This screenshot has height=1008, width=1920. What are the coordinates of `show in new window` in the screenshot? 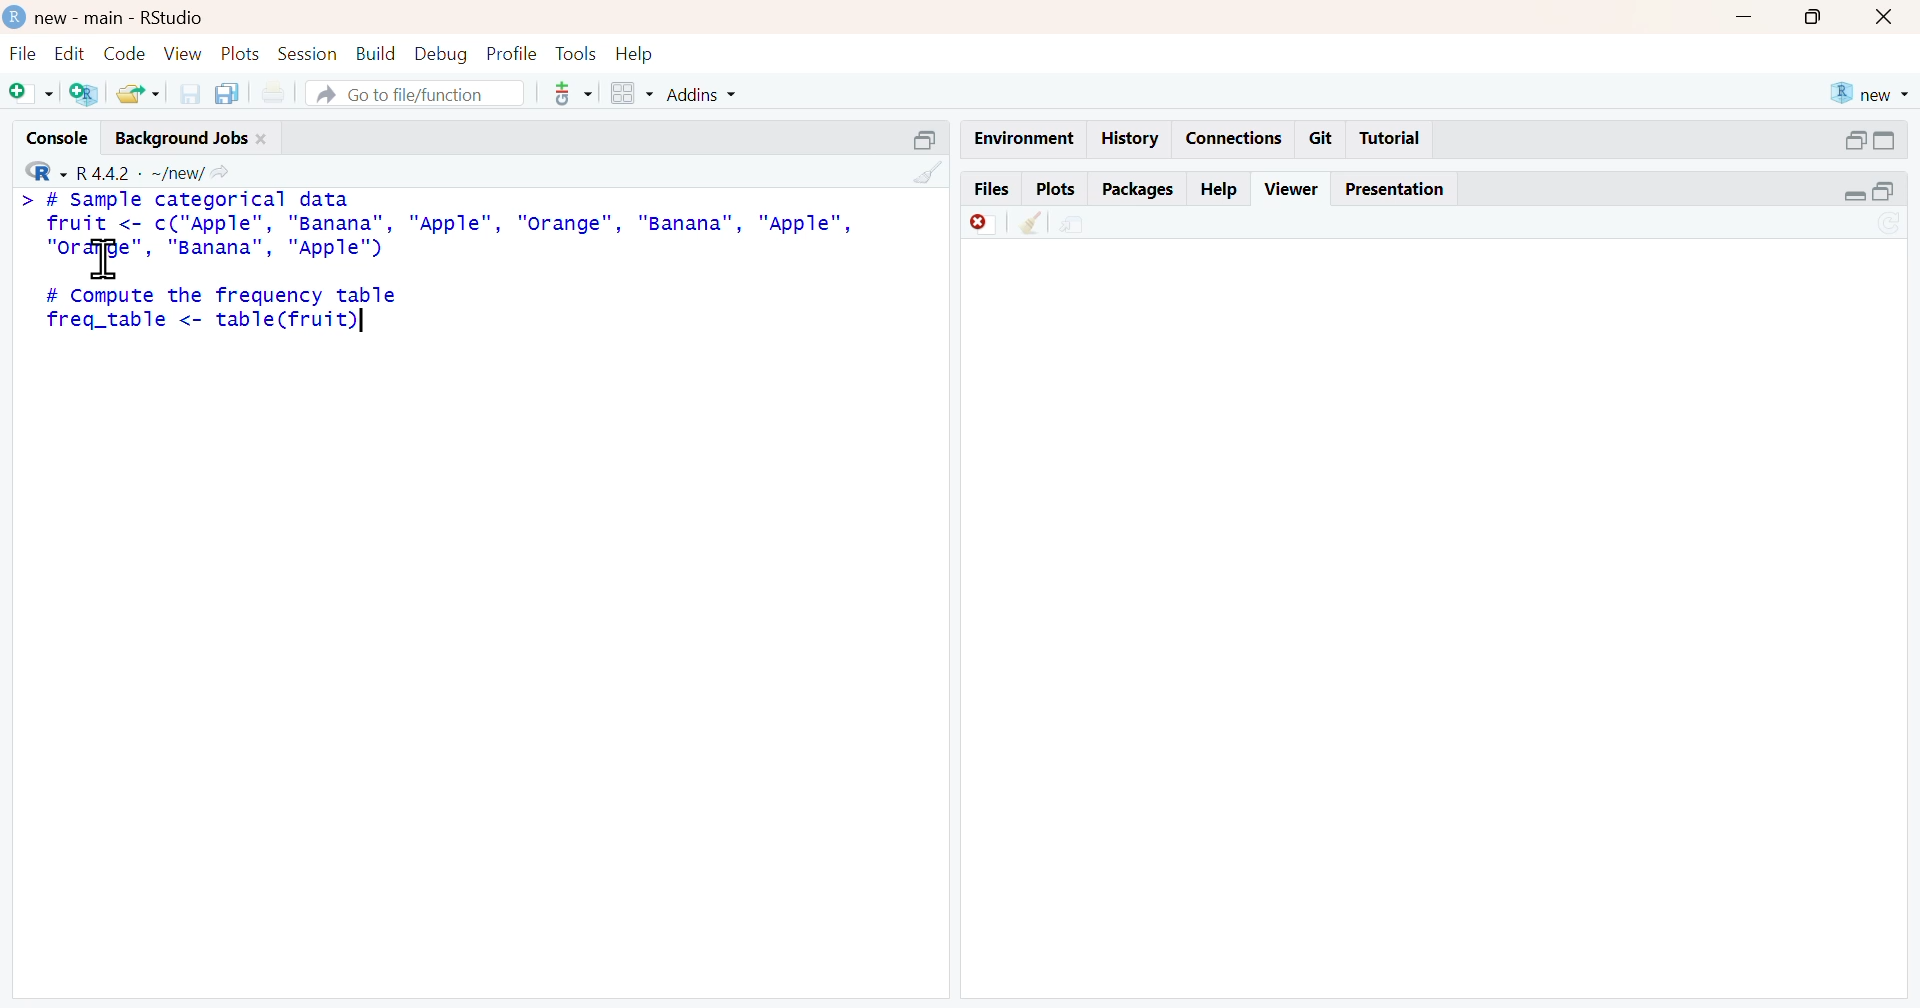 It's located at (1069, 225).